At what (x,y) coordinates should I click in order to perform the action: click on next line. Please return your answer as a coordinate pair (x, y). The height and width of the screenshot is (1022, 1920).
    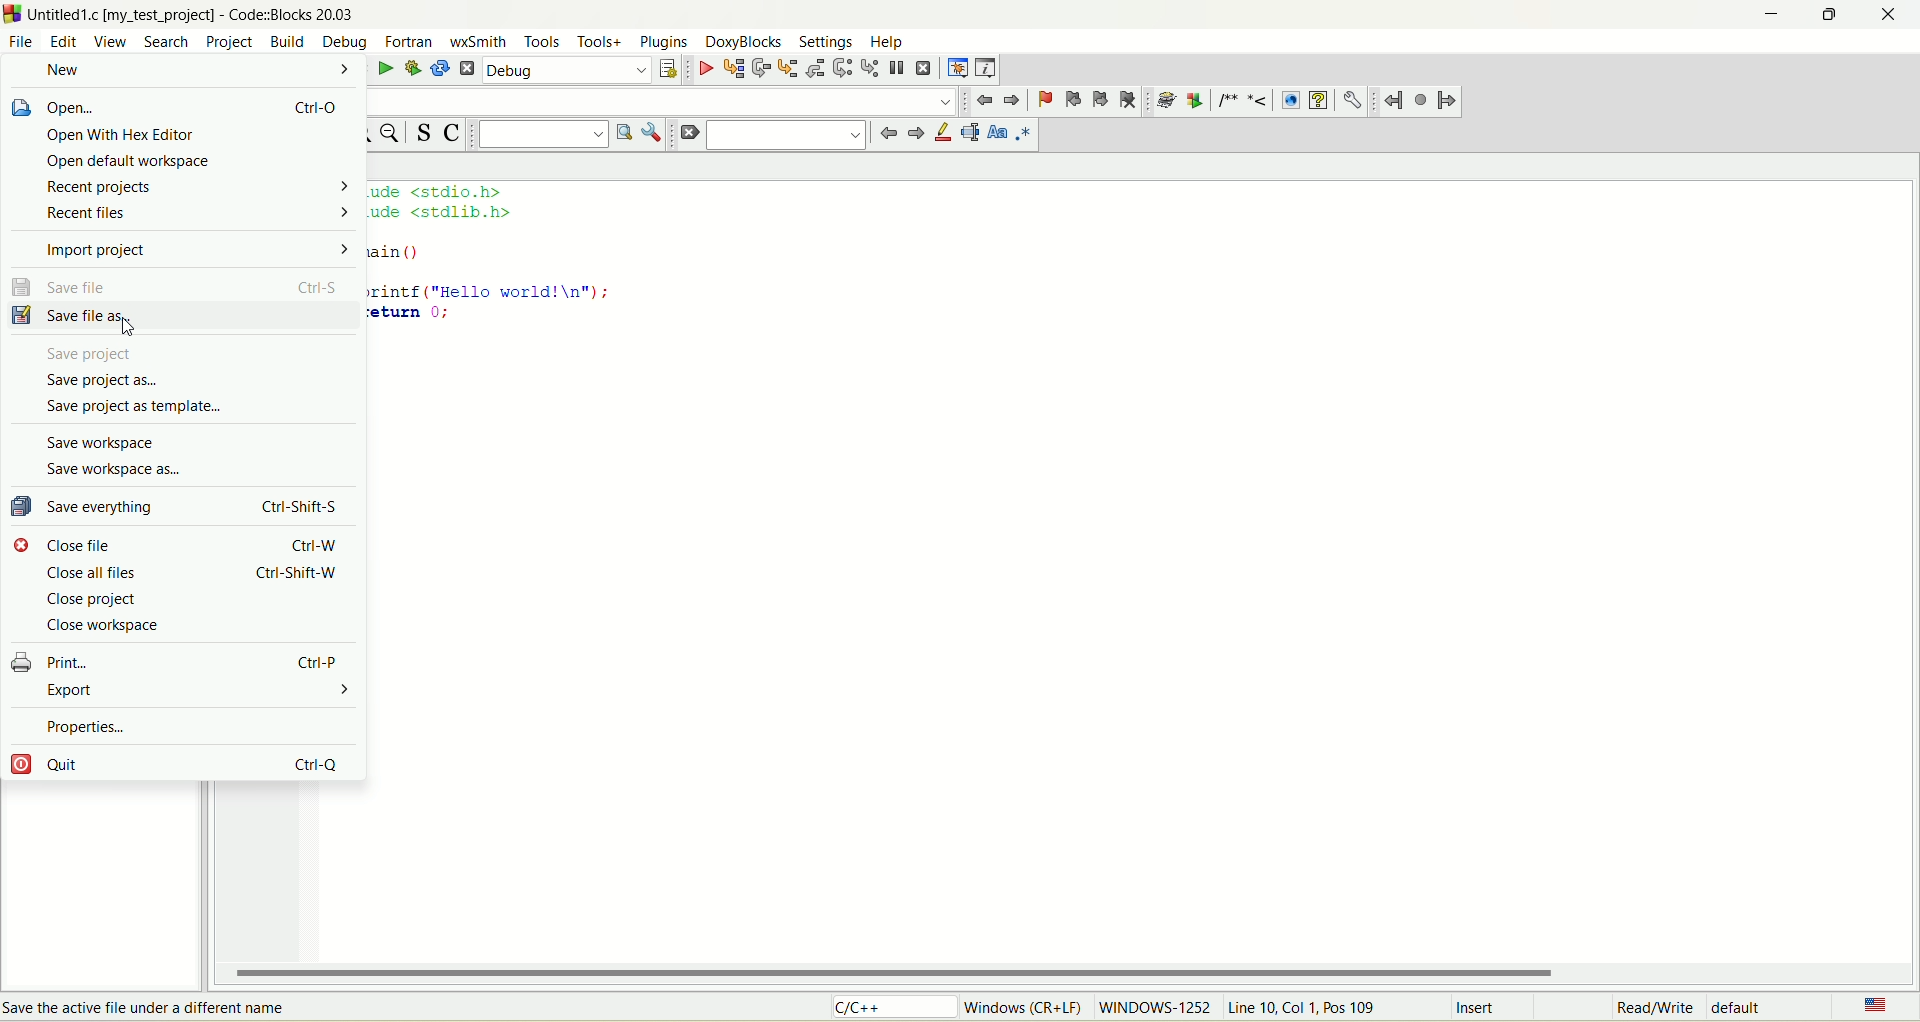
    Looking at the image, I should click on (759, 69).